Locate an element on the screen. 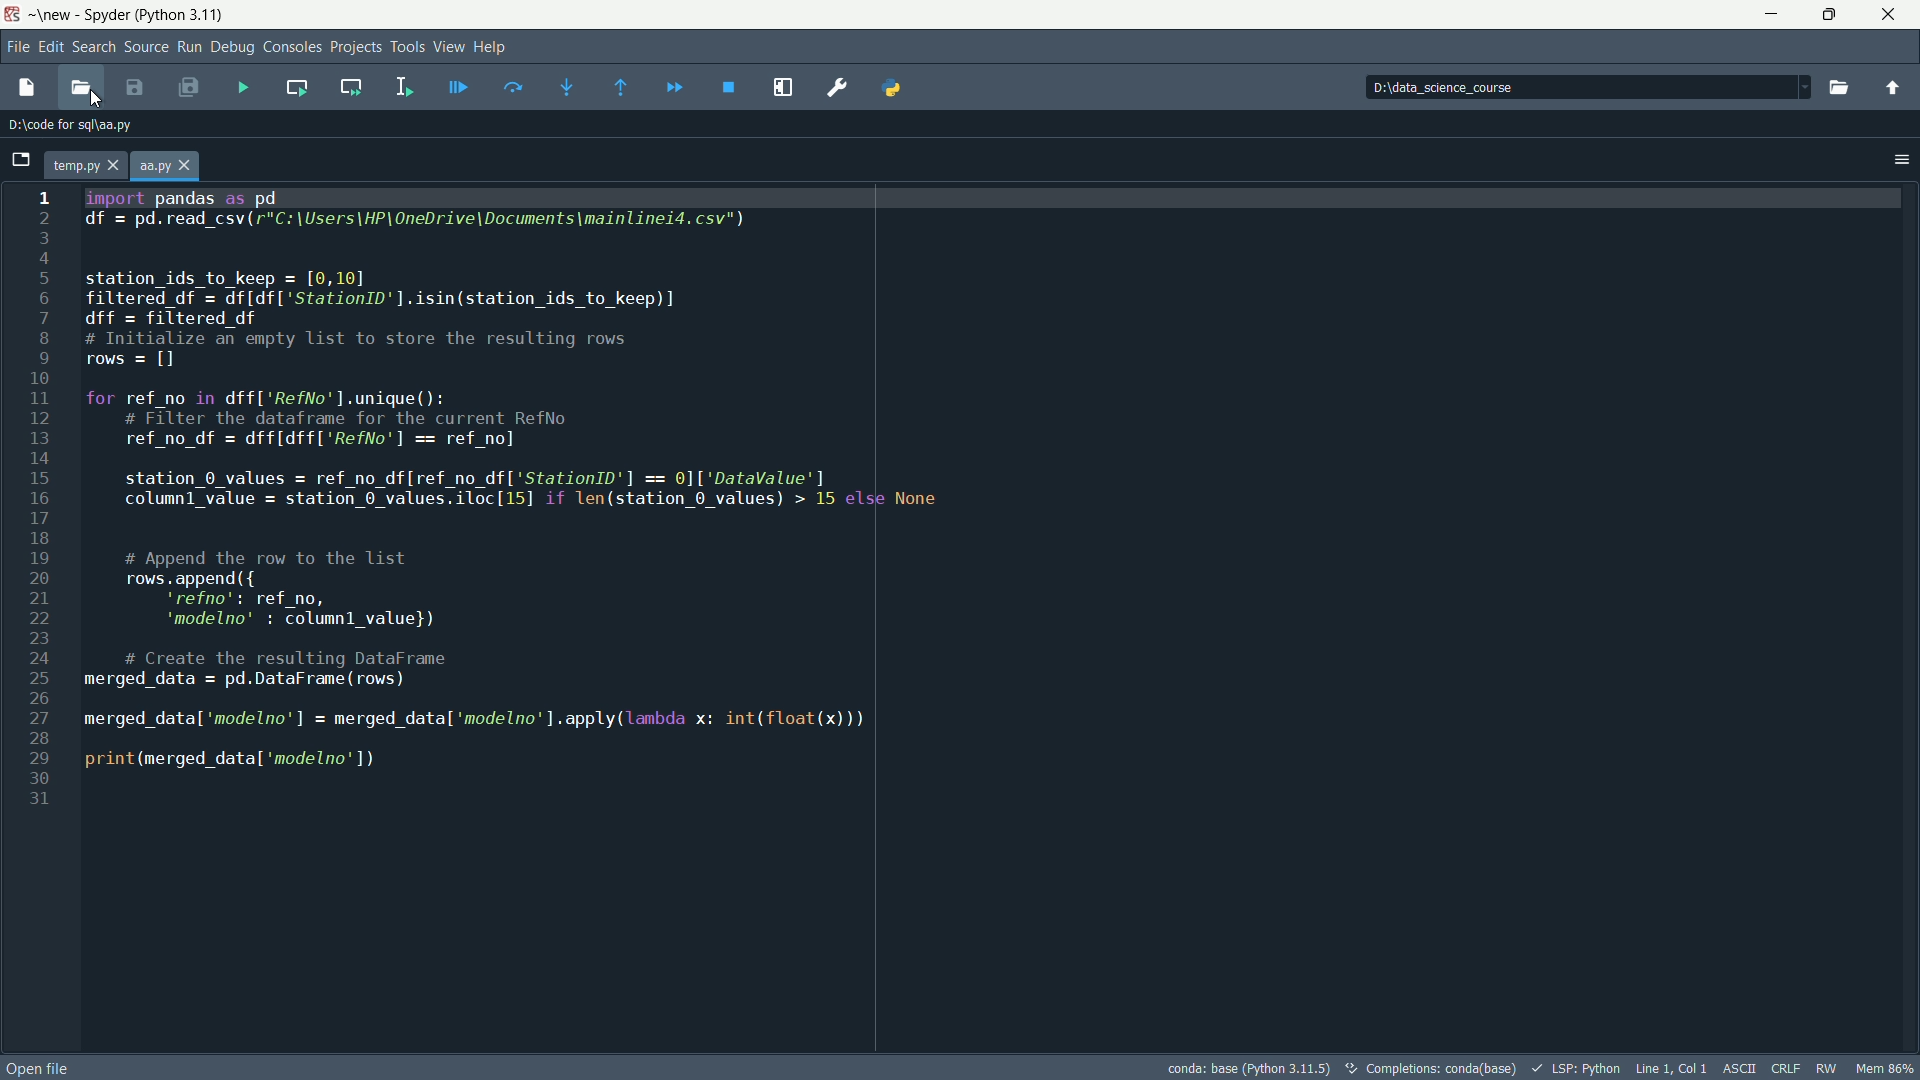 This screenshot has width=1920, height=1080. run selection or current line is located at coordinates (405, 87).